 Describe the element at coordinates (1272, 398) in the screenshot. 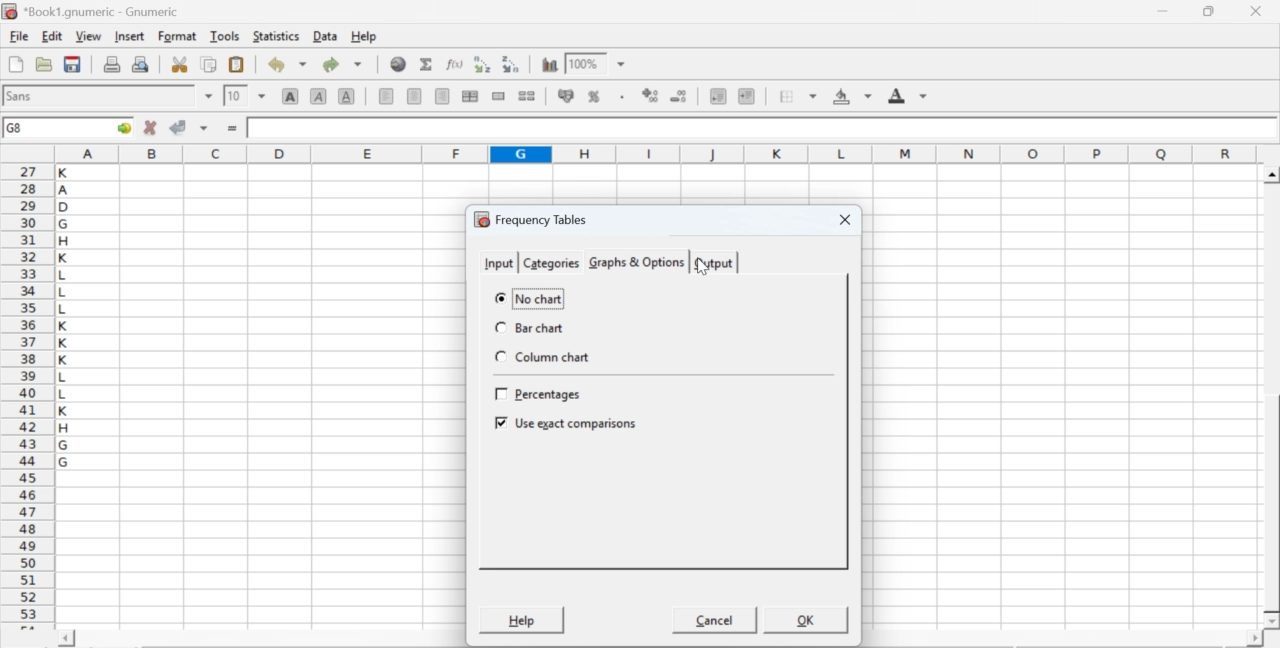

I see `scroll bar` at that location.